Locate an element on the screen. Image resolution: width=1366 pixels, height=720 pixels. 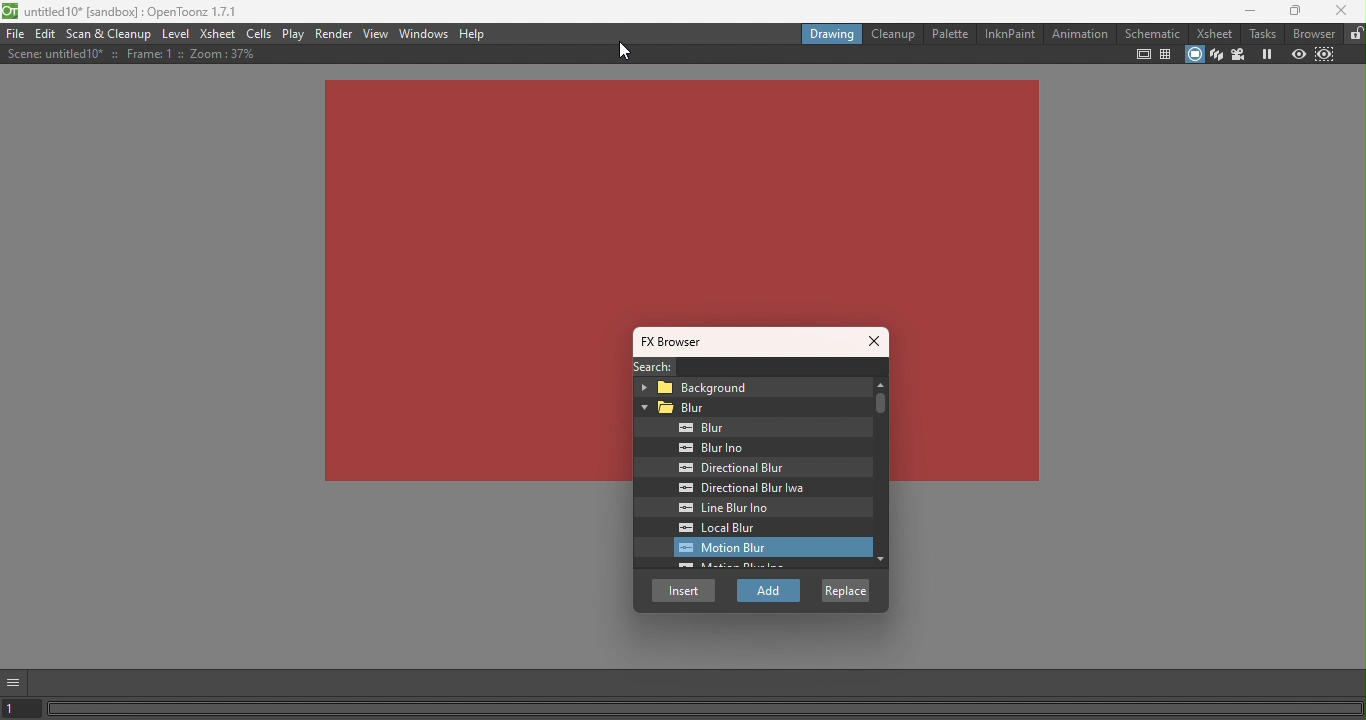
Tasks is located at coordinates (1258, 34).